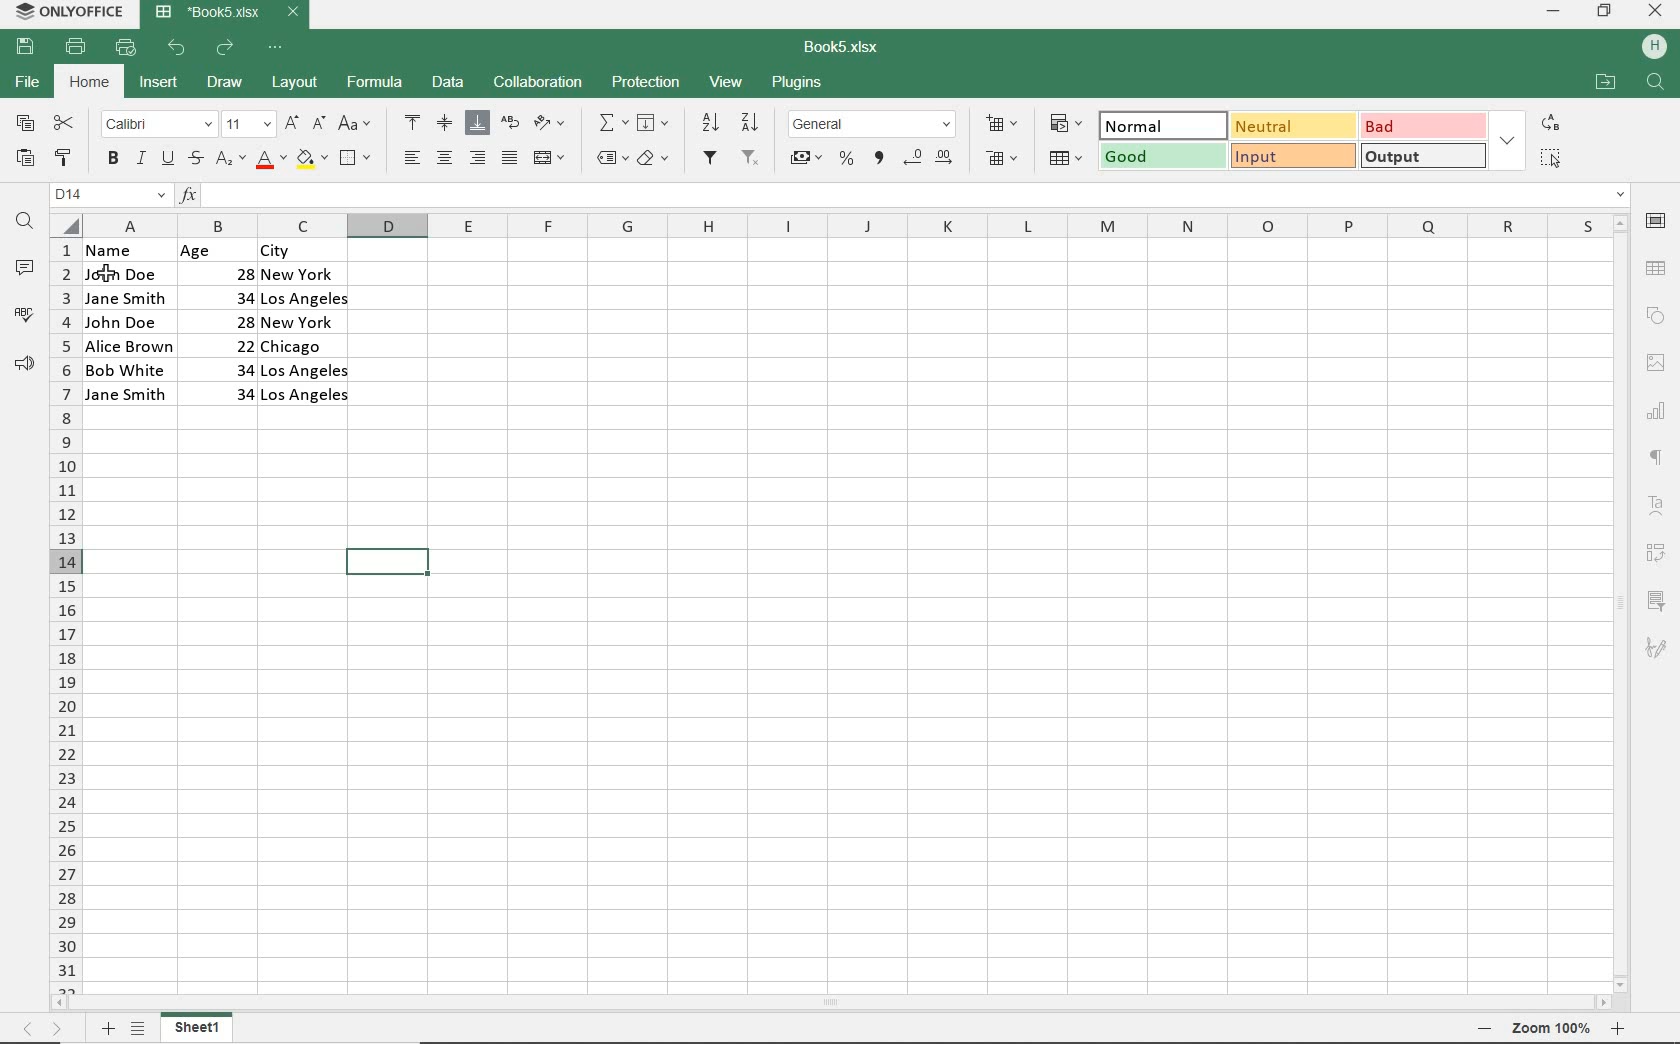  Describe the element at coordinates (511, 125) in the screenshot. I see `WRAP TEXT` at that location.